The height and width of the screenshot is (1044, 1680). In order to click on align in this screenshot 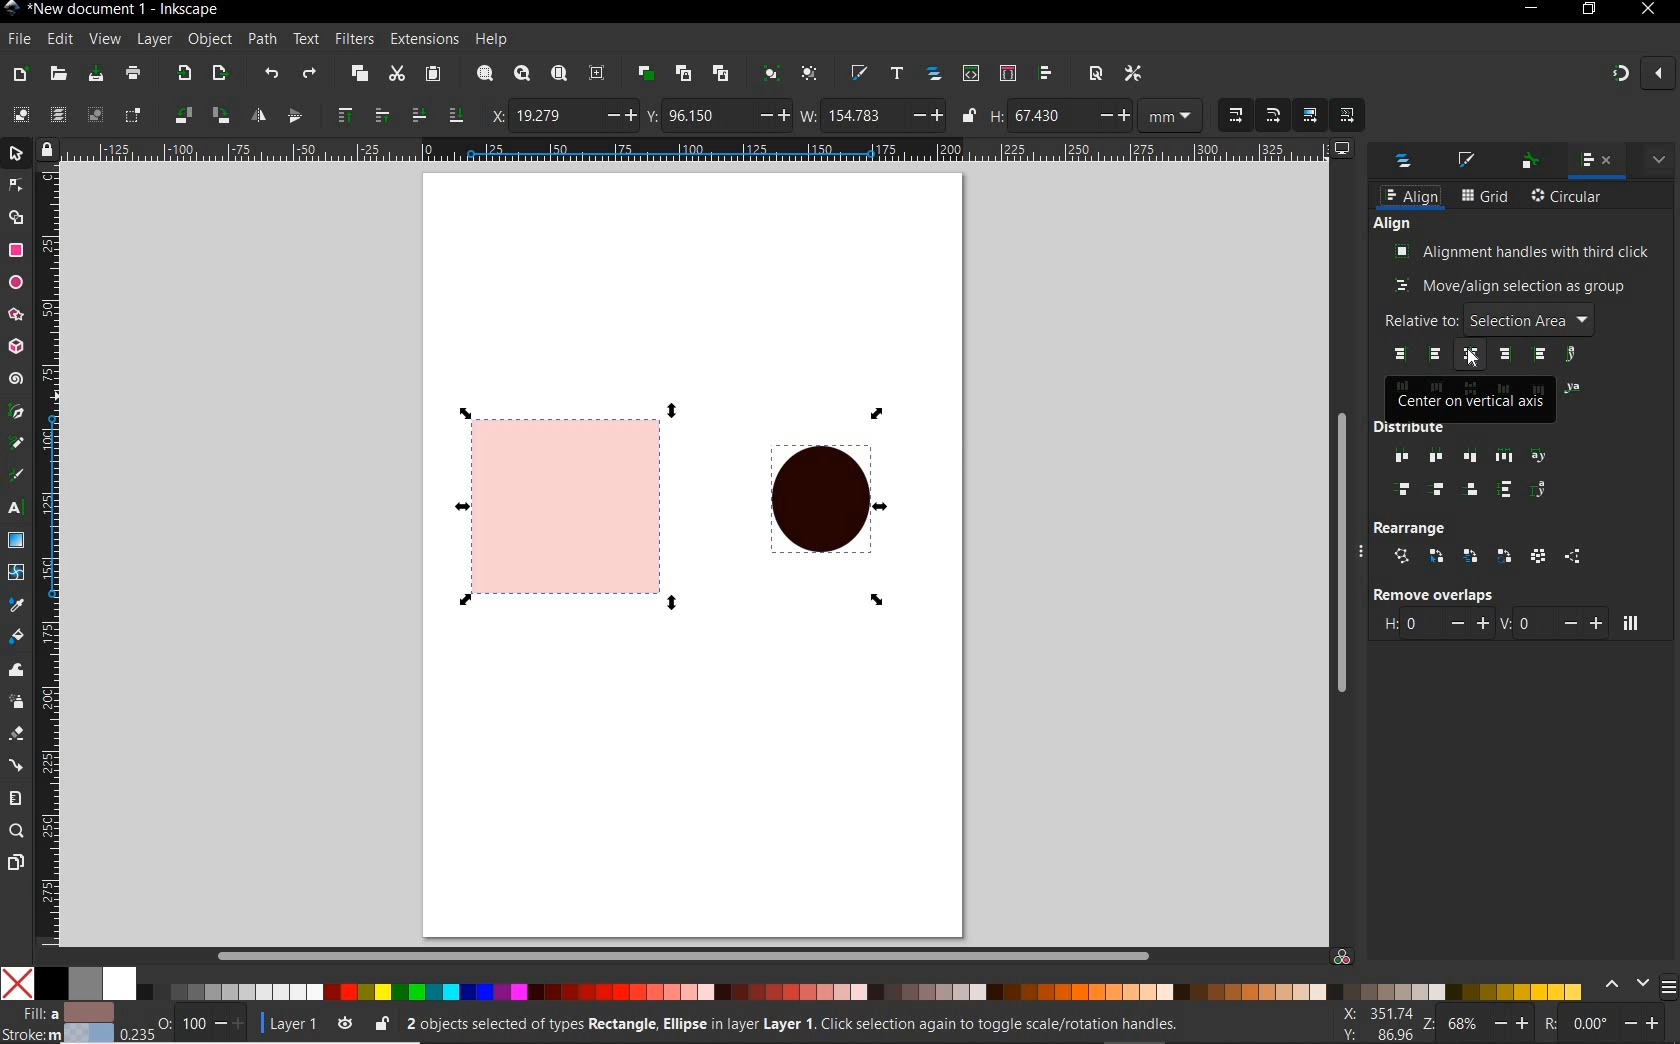, I will do `click(1411, 197)`.